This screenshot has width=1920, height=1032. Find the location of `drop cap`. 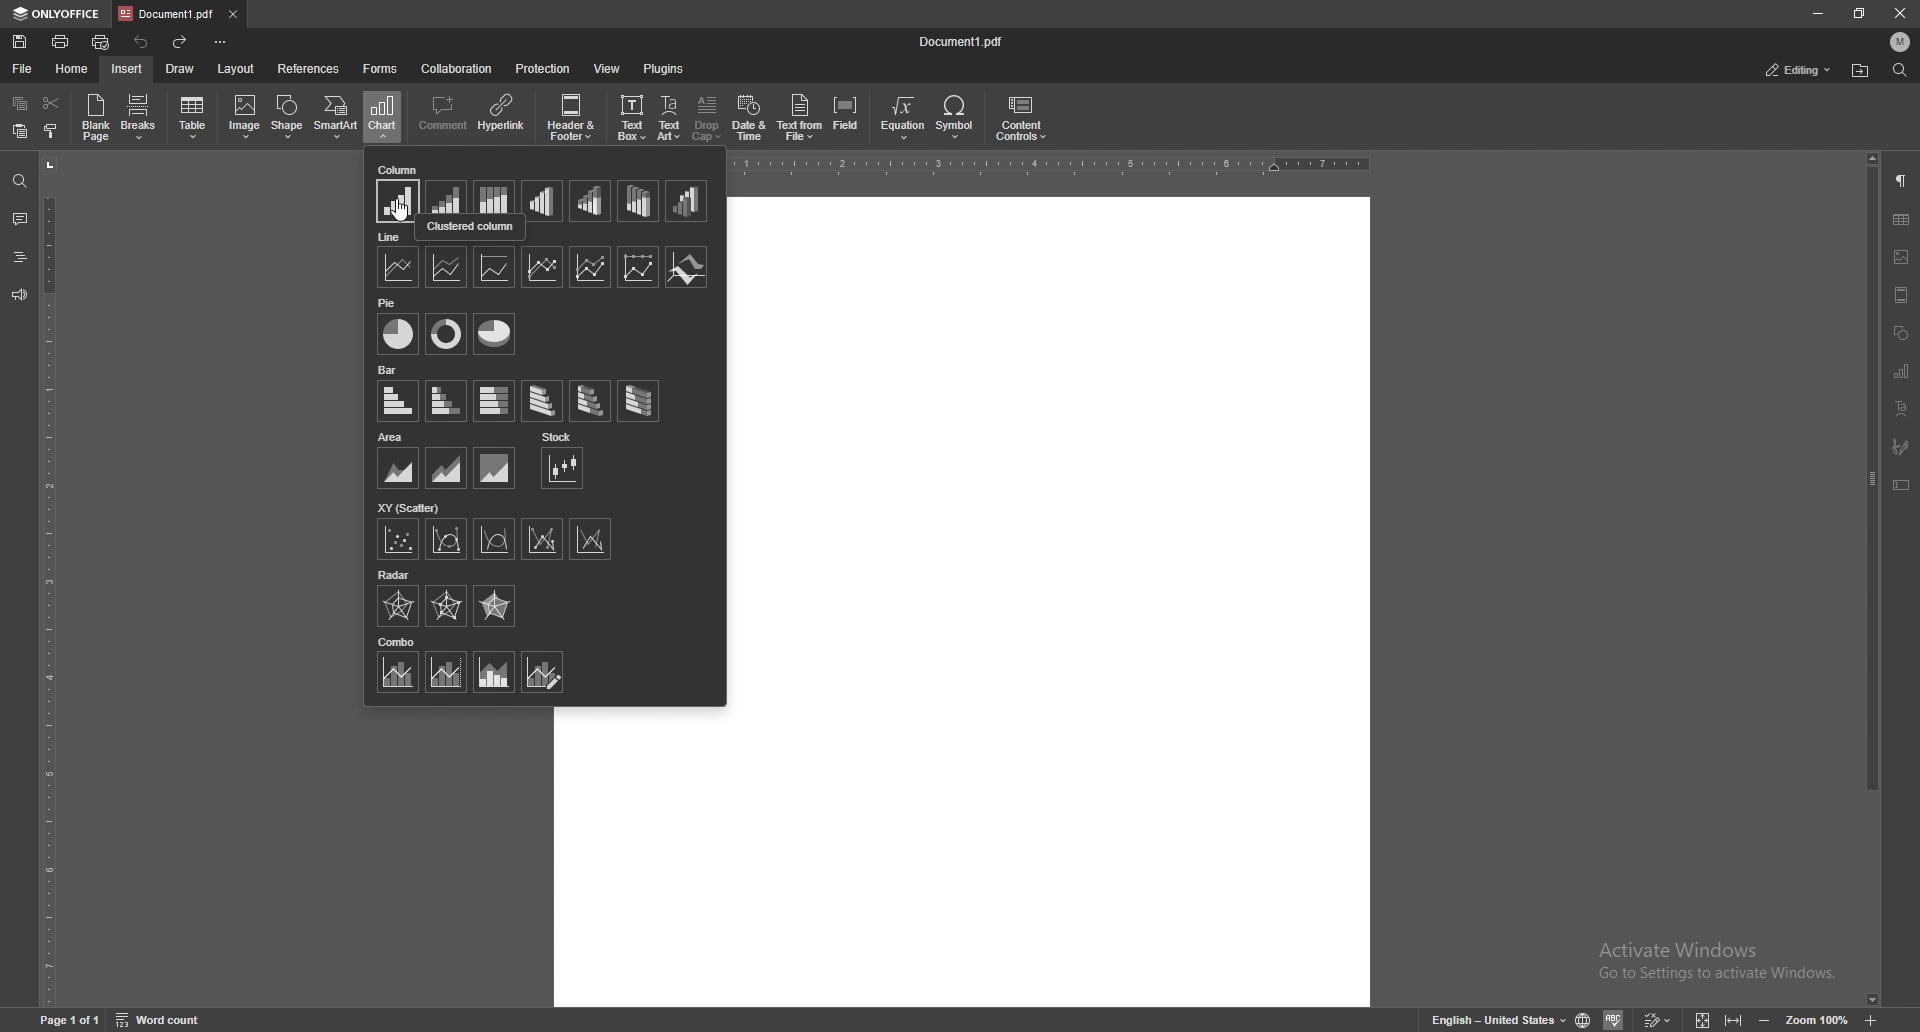

drop cap is located at coordinates (707, 120).